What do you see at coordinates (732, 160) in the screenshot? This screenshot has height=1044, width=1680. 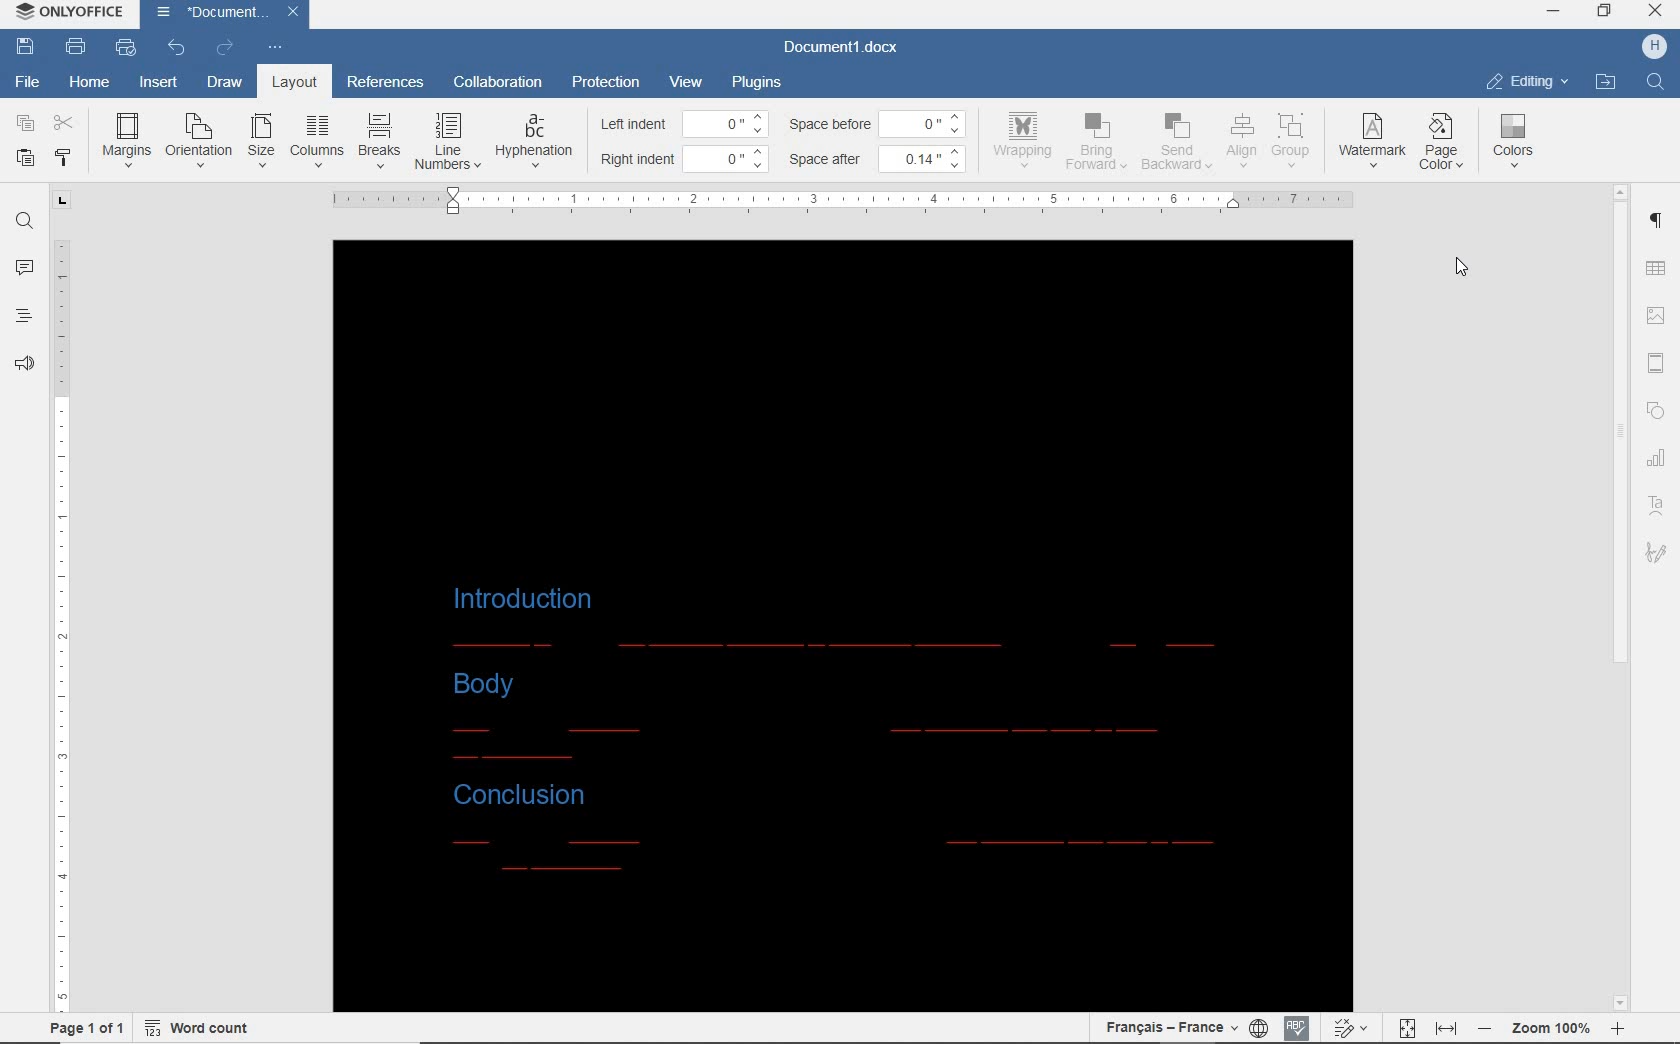 I see `0` at bounding box center [732, 160].